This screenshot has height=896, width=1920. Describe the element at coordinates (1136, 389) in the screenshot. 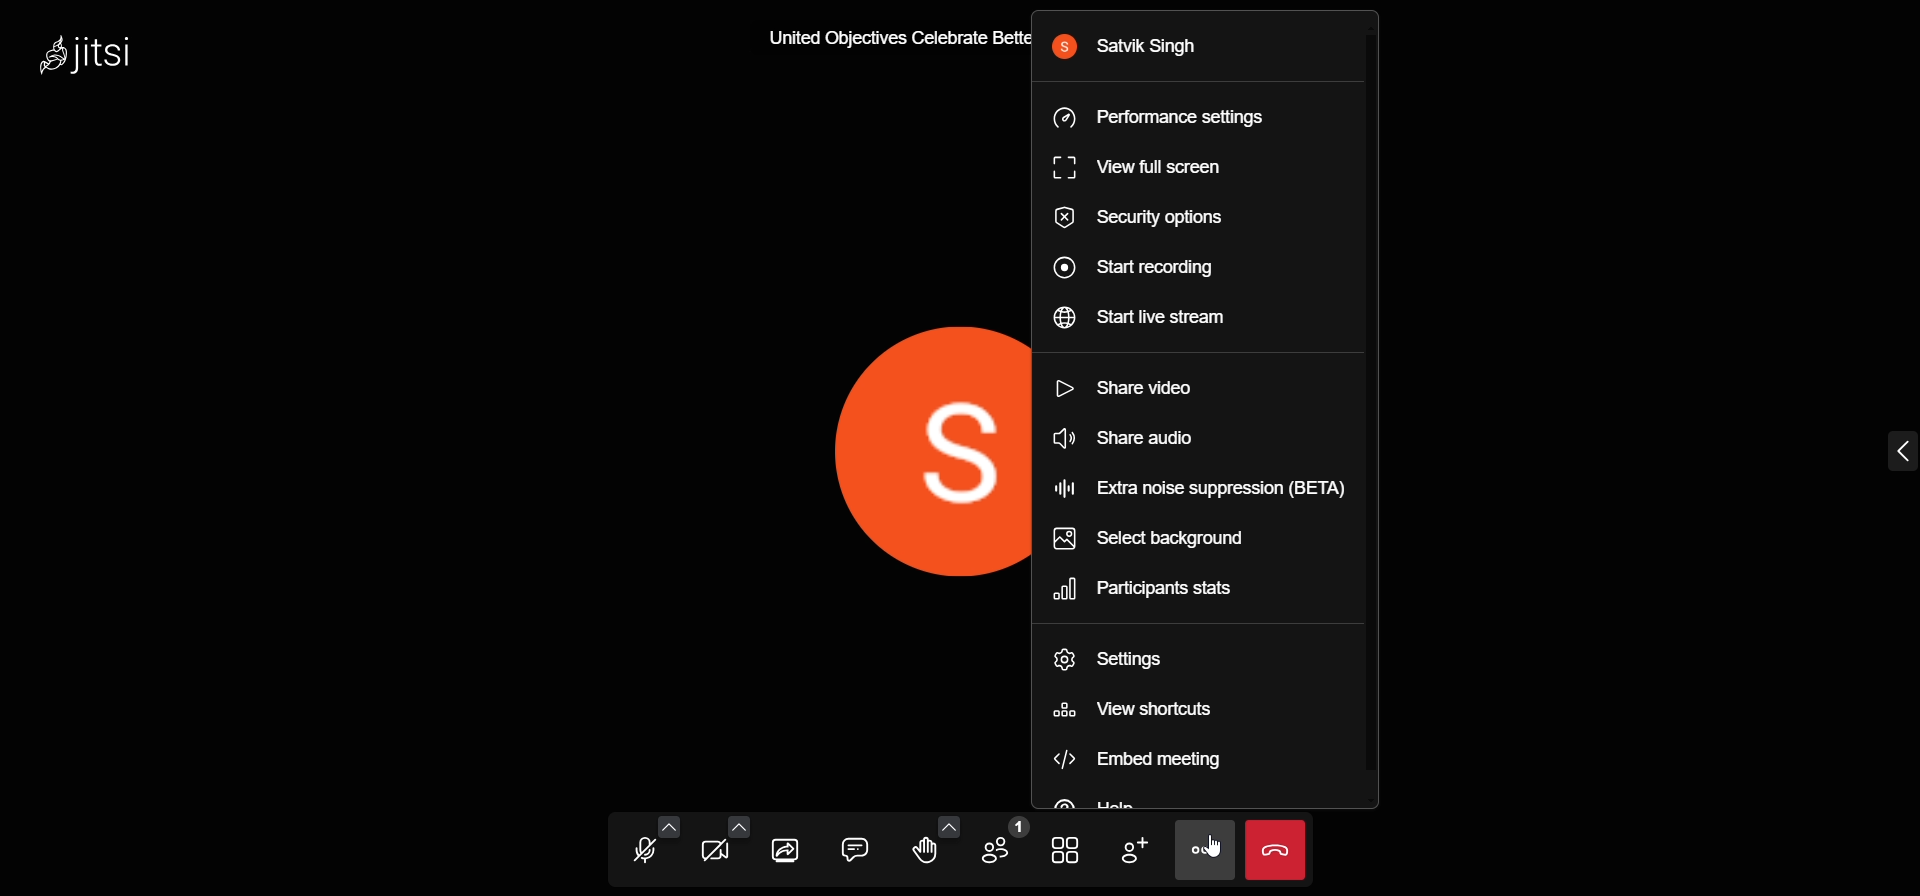

I see `share video` at that location.